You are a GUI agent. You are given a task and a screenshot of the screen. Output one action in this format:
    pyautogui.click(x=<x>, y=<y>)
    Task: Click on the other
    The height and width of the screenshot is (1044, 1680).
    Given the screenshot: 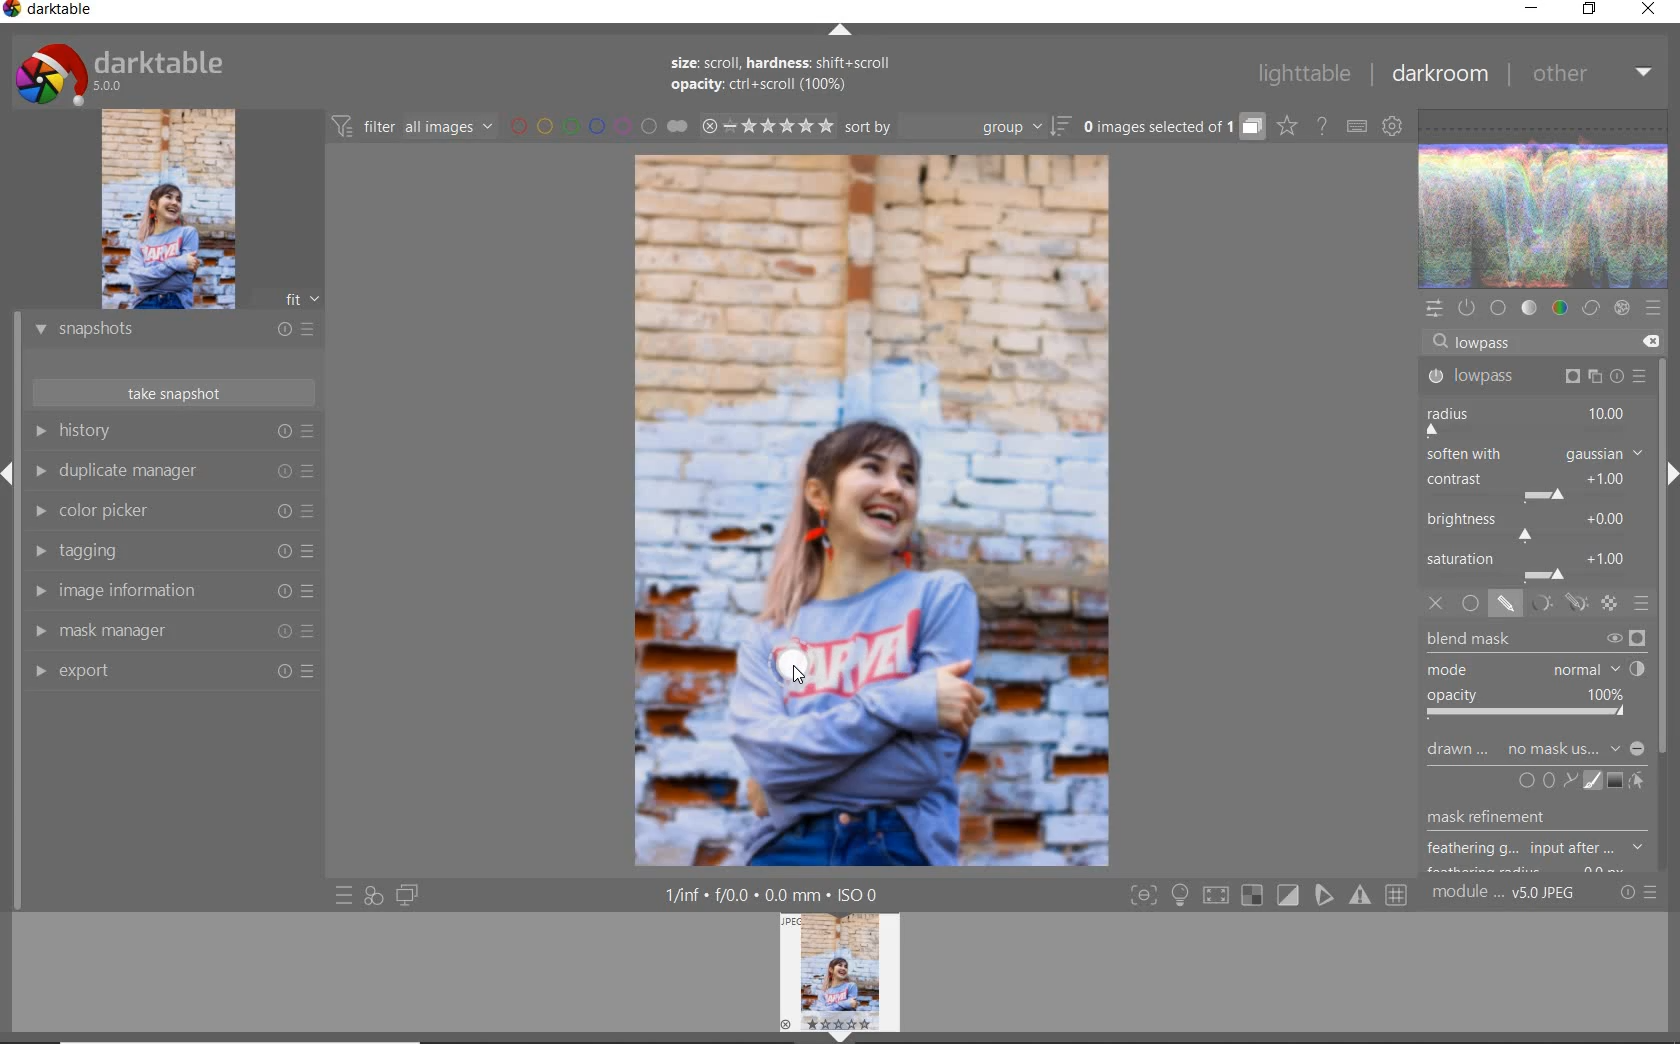 What is the action you would take?
    pyautogui.click(x=1591, y=78)
    